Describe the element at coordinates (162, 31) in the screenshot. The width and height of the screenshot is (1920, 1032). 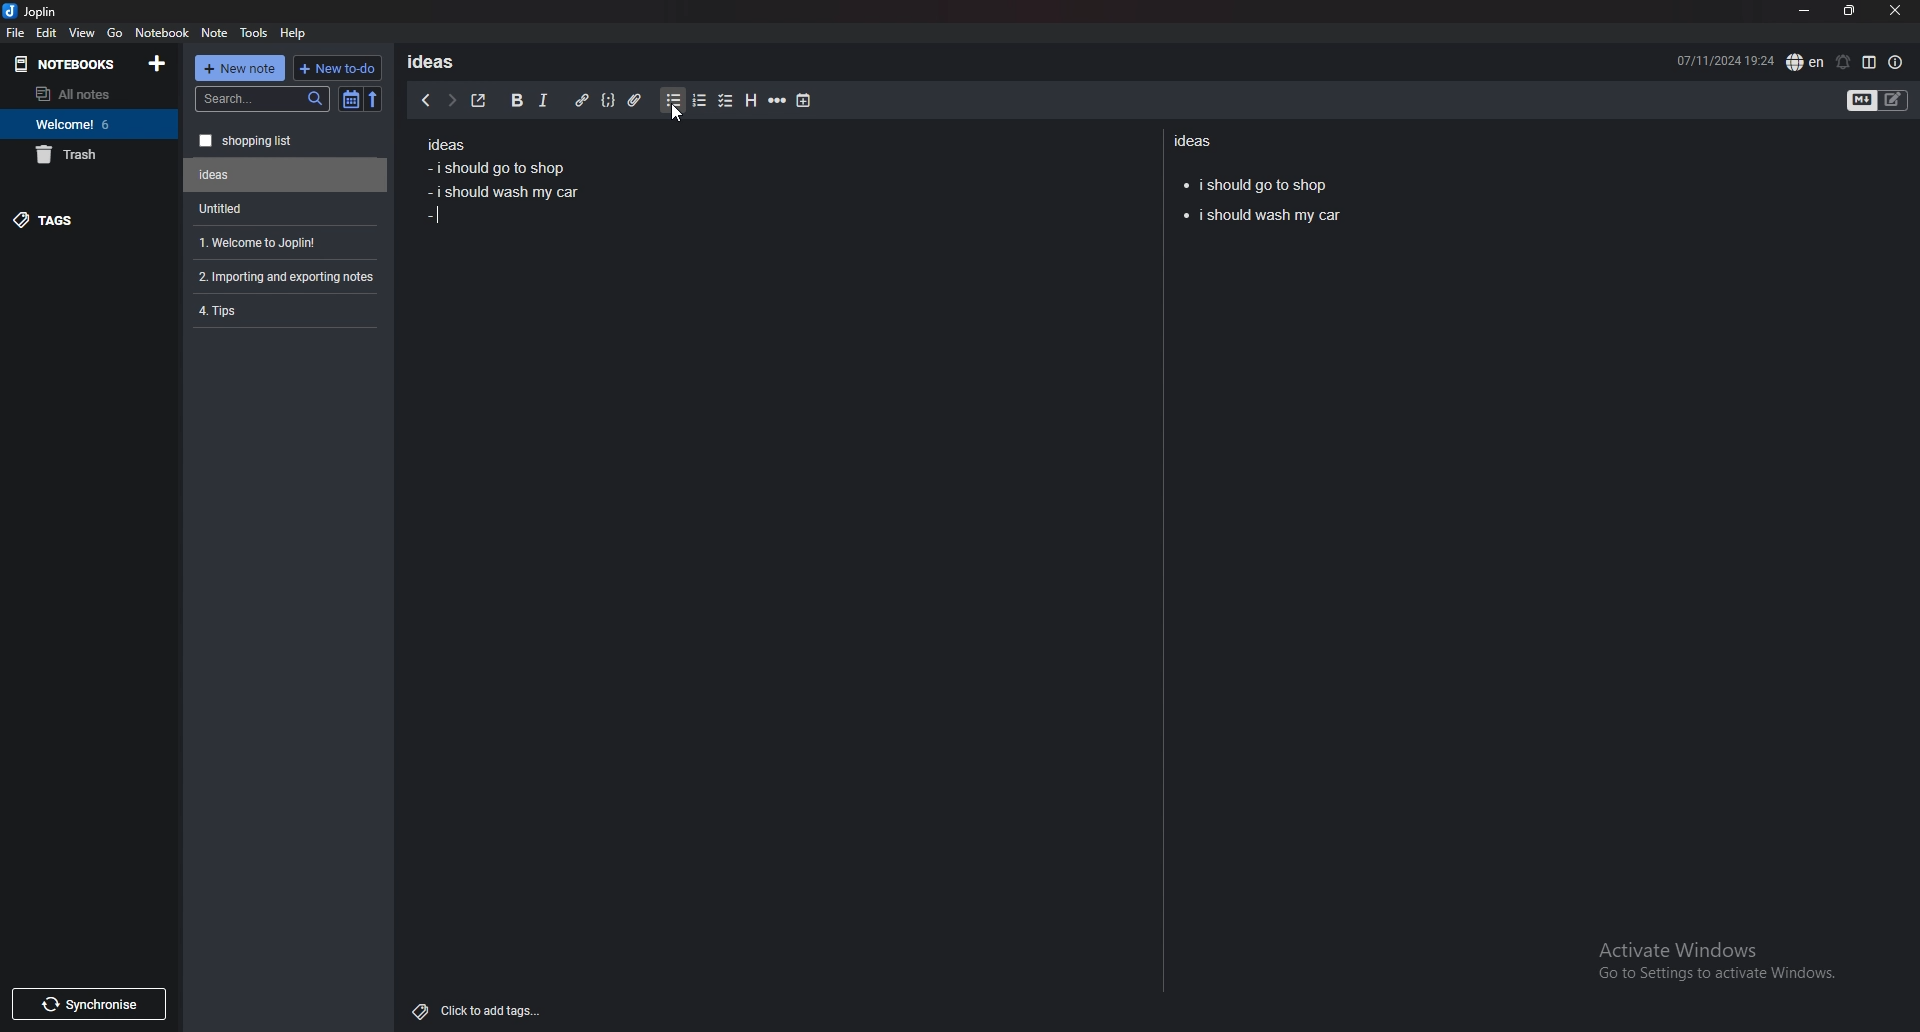
I see `notebook` at that location.